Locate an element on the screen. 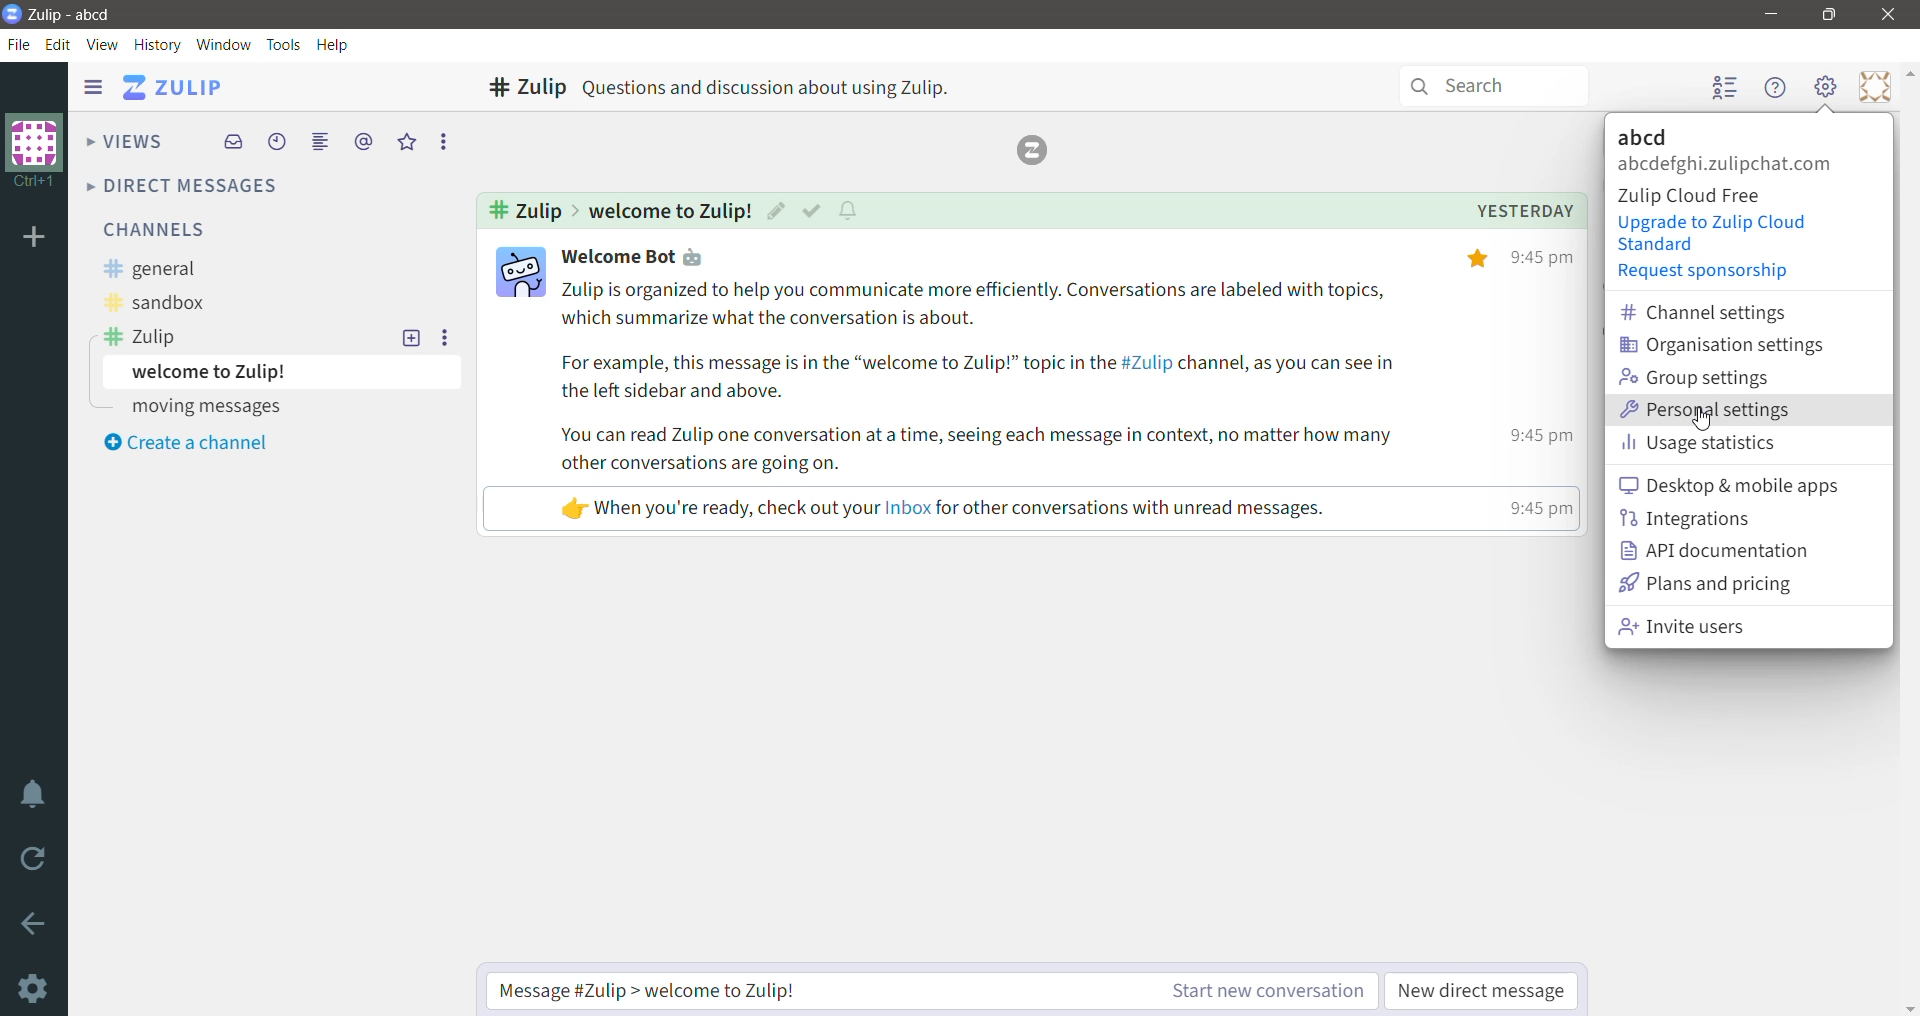 The width and height of the screenshot is (1920, 1016). Add Organization is located at coordinates (35, 239).